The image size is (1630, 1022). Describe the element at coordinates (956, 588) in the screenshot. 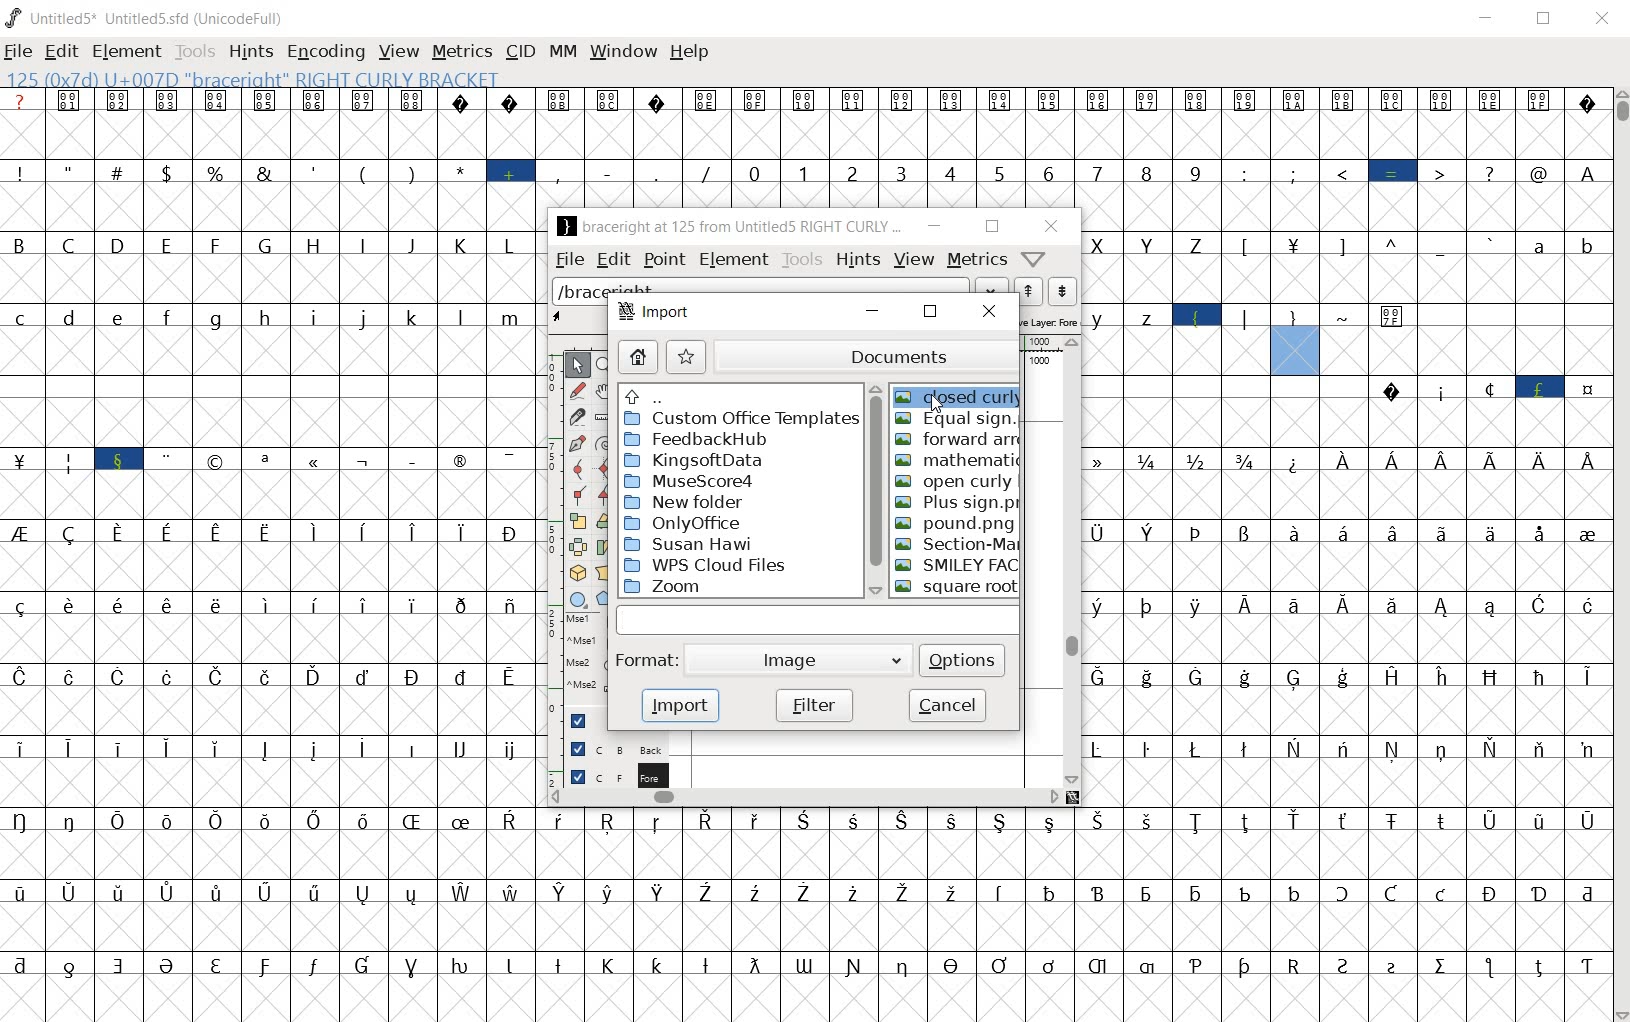

I see `Square root` at that location.